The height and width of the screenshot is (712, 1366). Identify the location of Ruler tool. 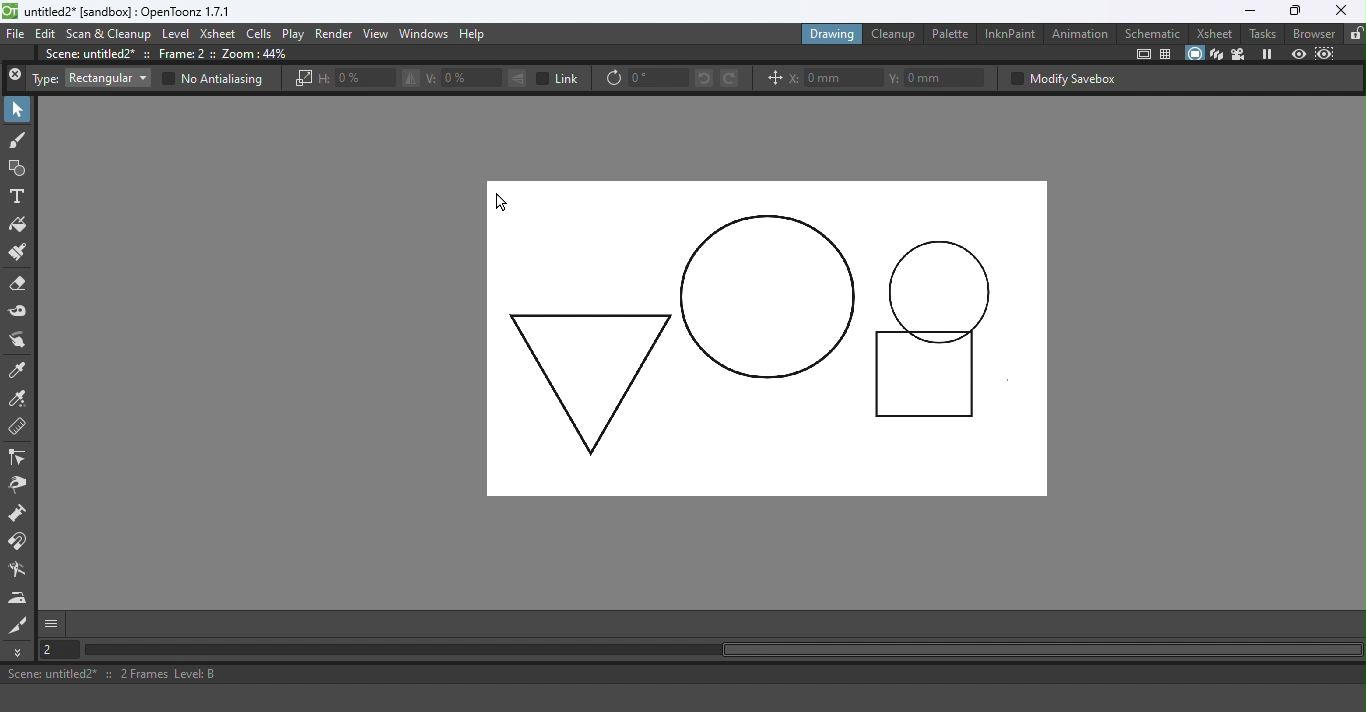
(18, 428).